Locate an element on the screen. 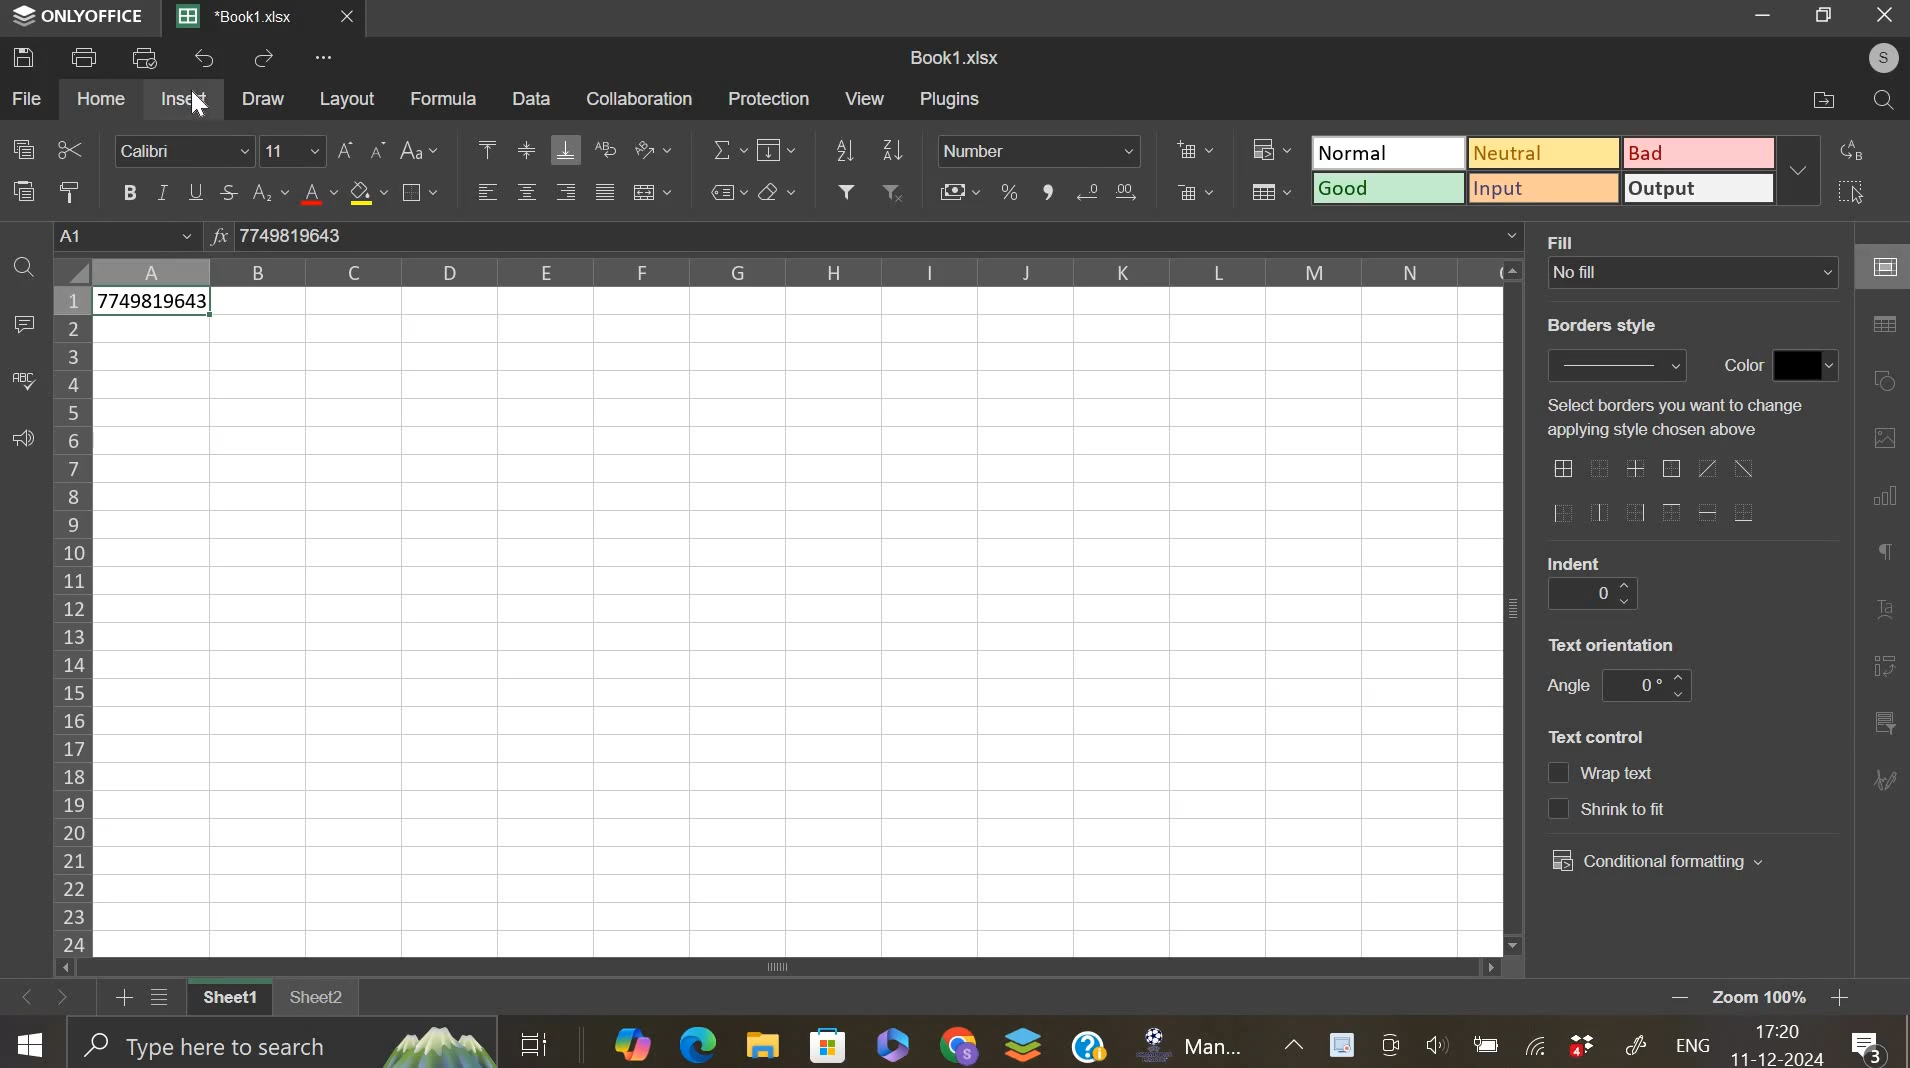 The height and width of the screenshot is (1068, 1910). vertical scroll bar is located at coordinates (1515, 604).